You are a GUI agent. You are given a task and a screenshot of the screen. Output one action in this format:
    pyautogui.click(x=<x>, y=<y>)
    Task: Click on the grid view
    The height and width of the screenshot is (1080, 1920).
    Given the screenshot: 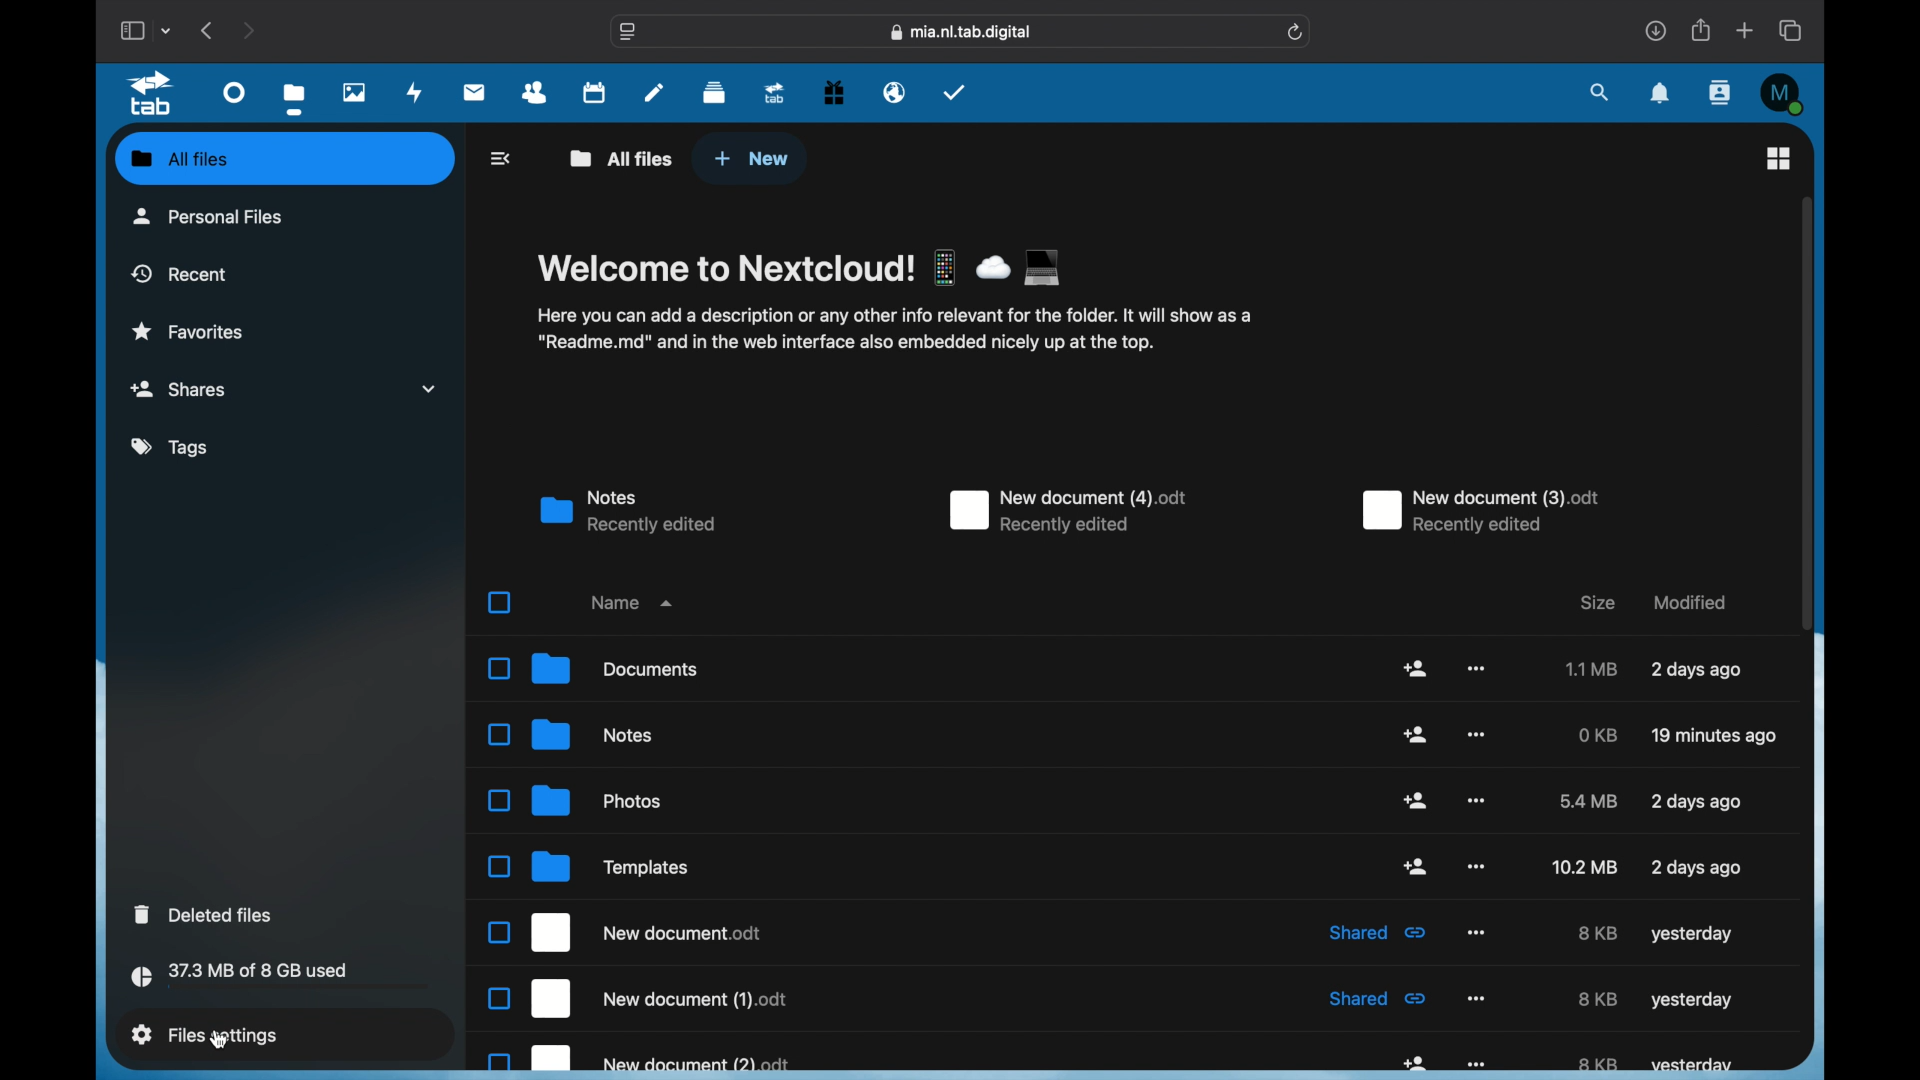 What is the action you would take?
    pyautogui.click(x=1780, y=158)
    